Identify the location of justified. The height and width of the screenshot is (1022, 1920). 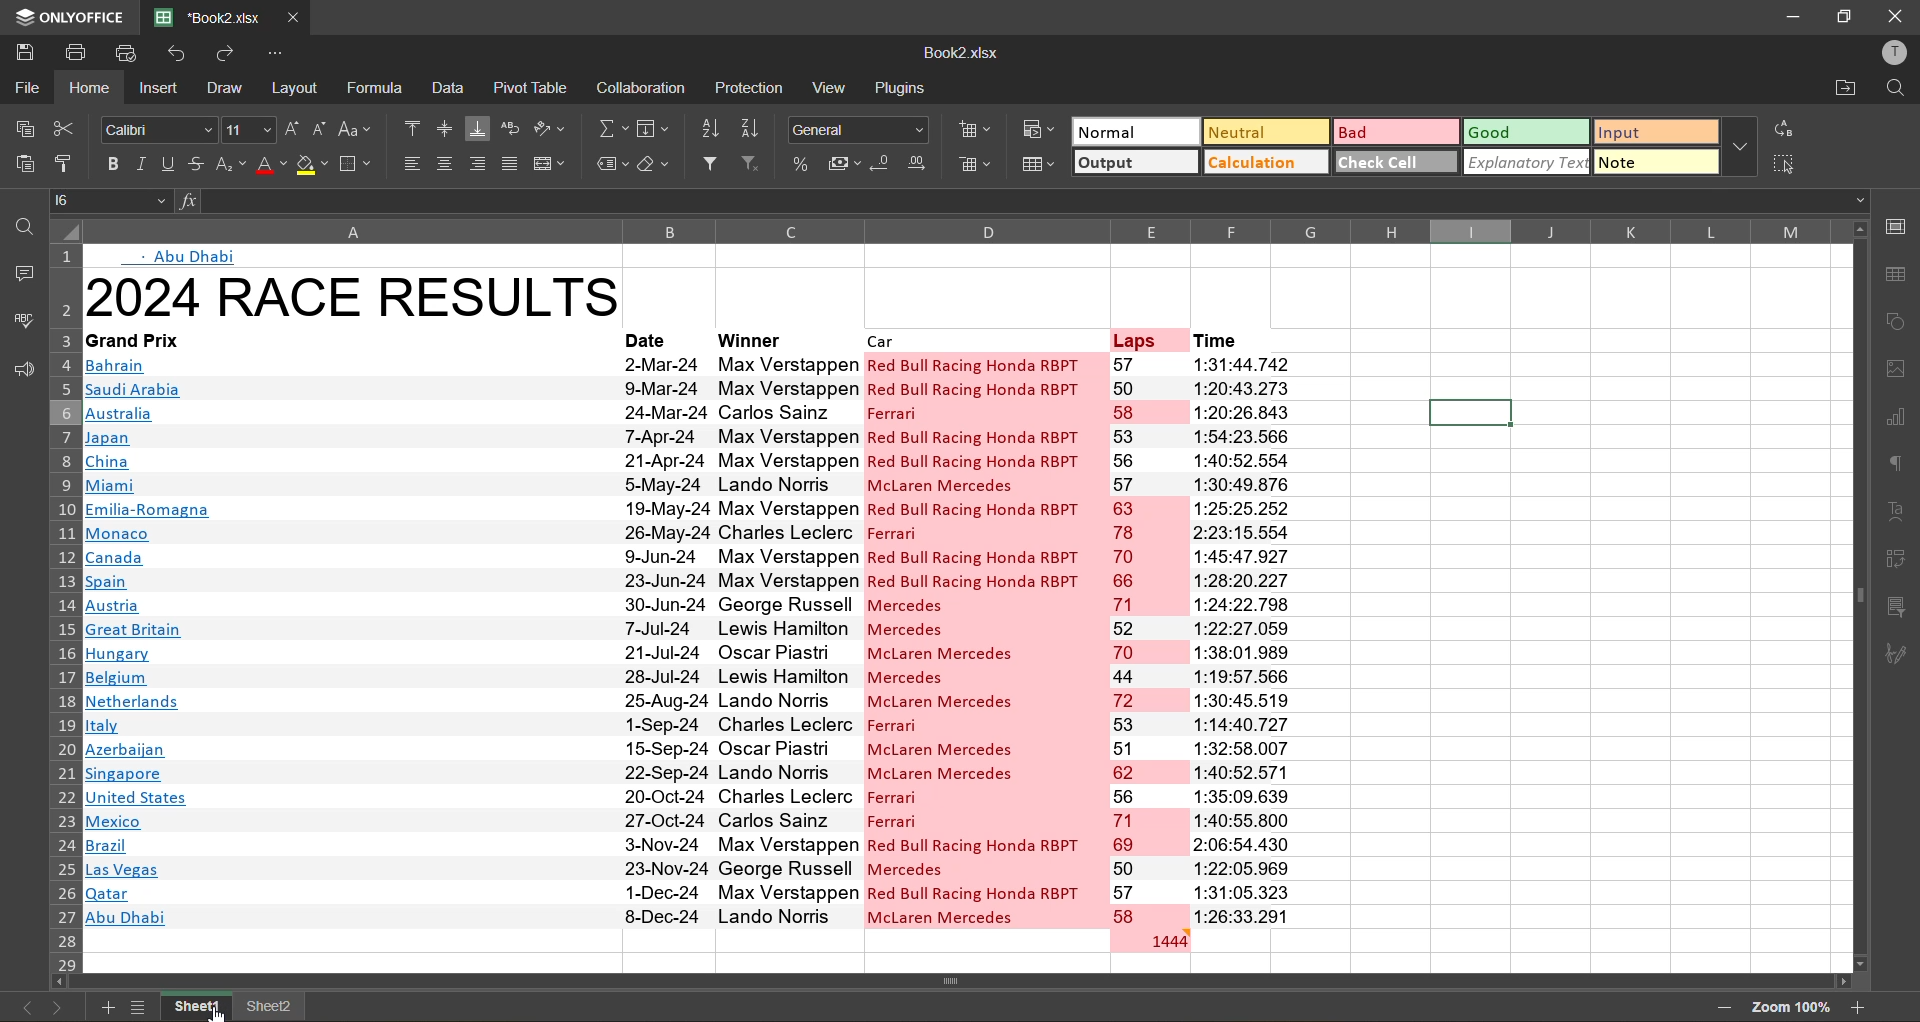
(509, 166).